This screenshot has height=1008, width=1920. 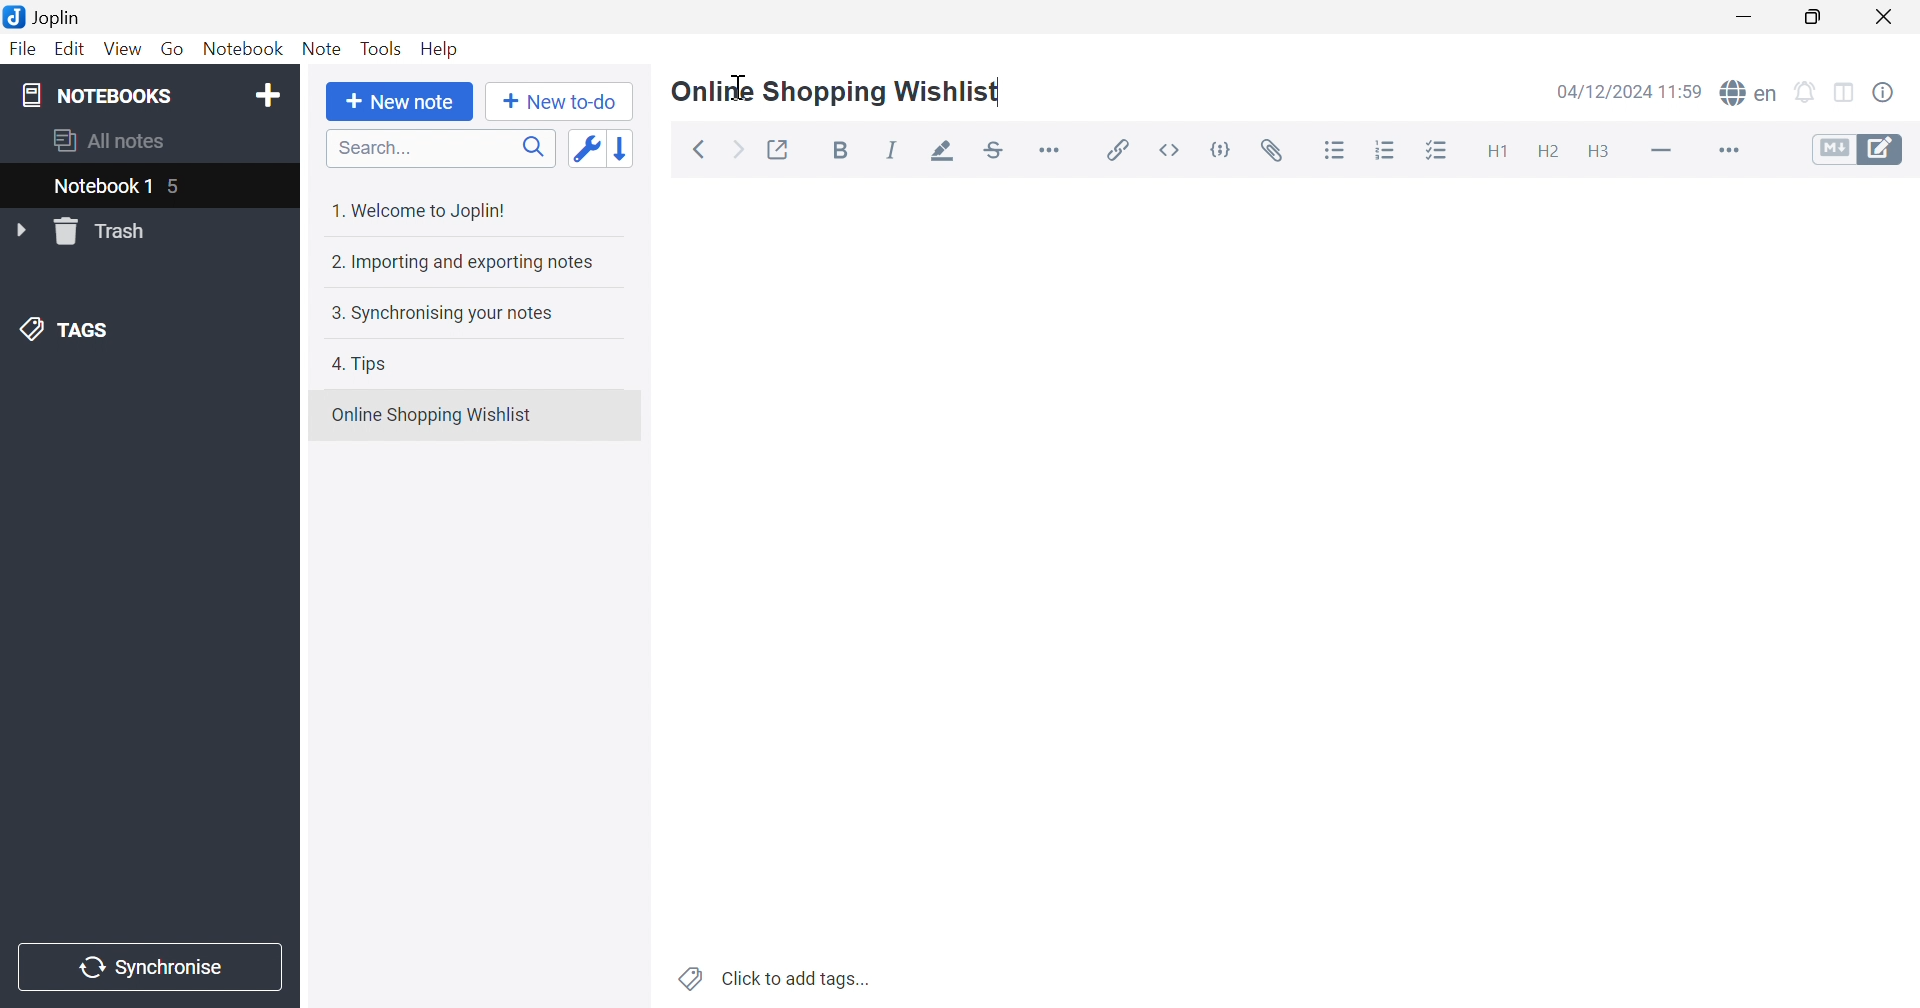 What do you see at coordinates (70, 332) in the screenshot?
I see `TAGS` at bounding box center [70, 332].